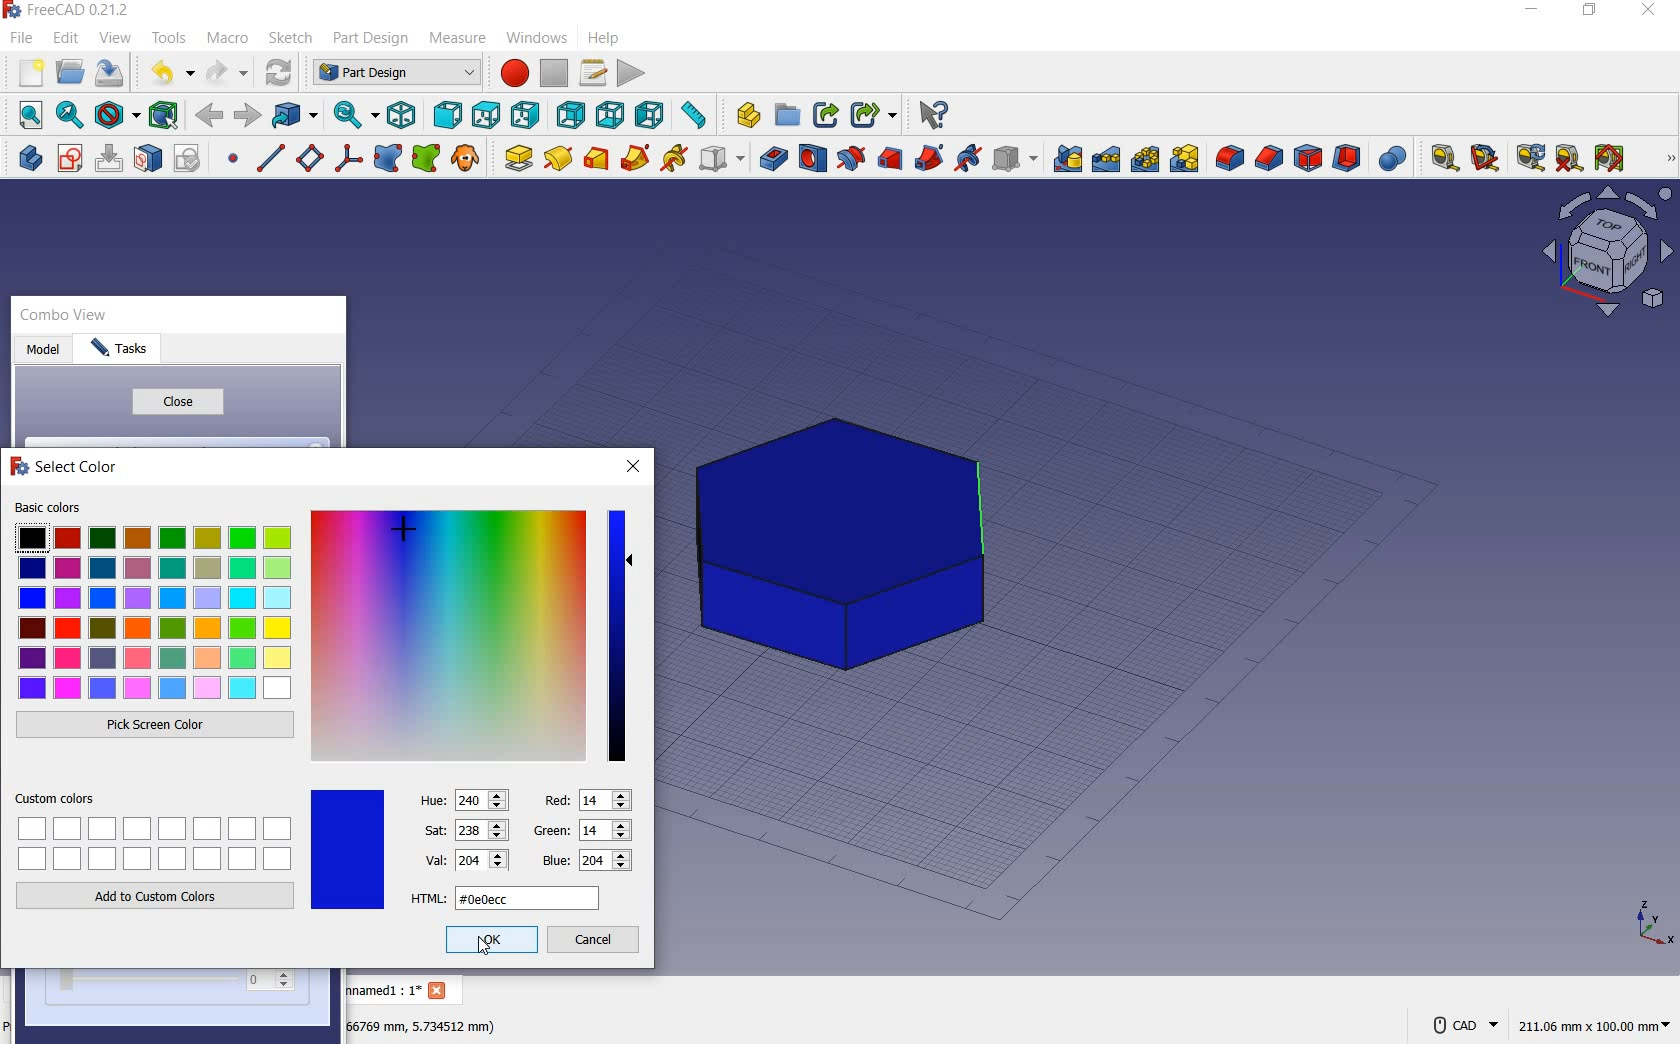 The height and width of the screenshot is (1044, 1680). Describe the element at coordinates (459, 37) in the screenshot. I see `measure` at that location.